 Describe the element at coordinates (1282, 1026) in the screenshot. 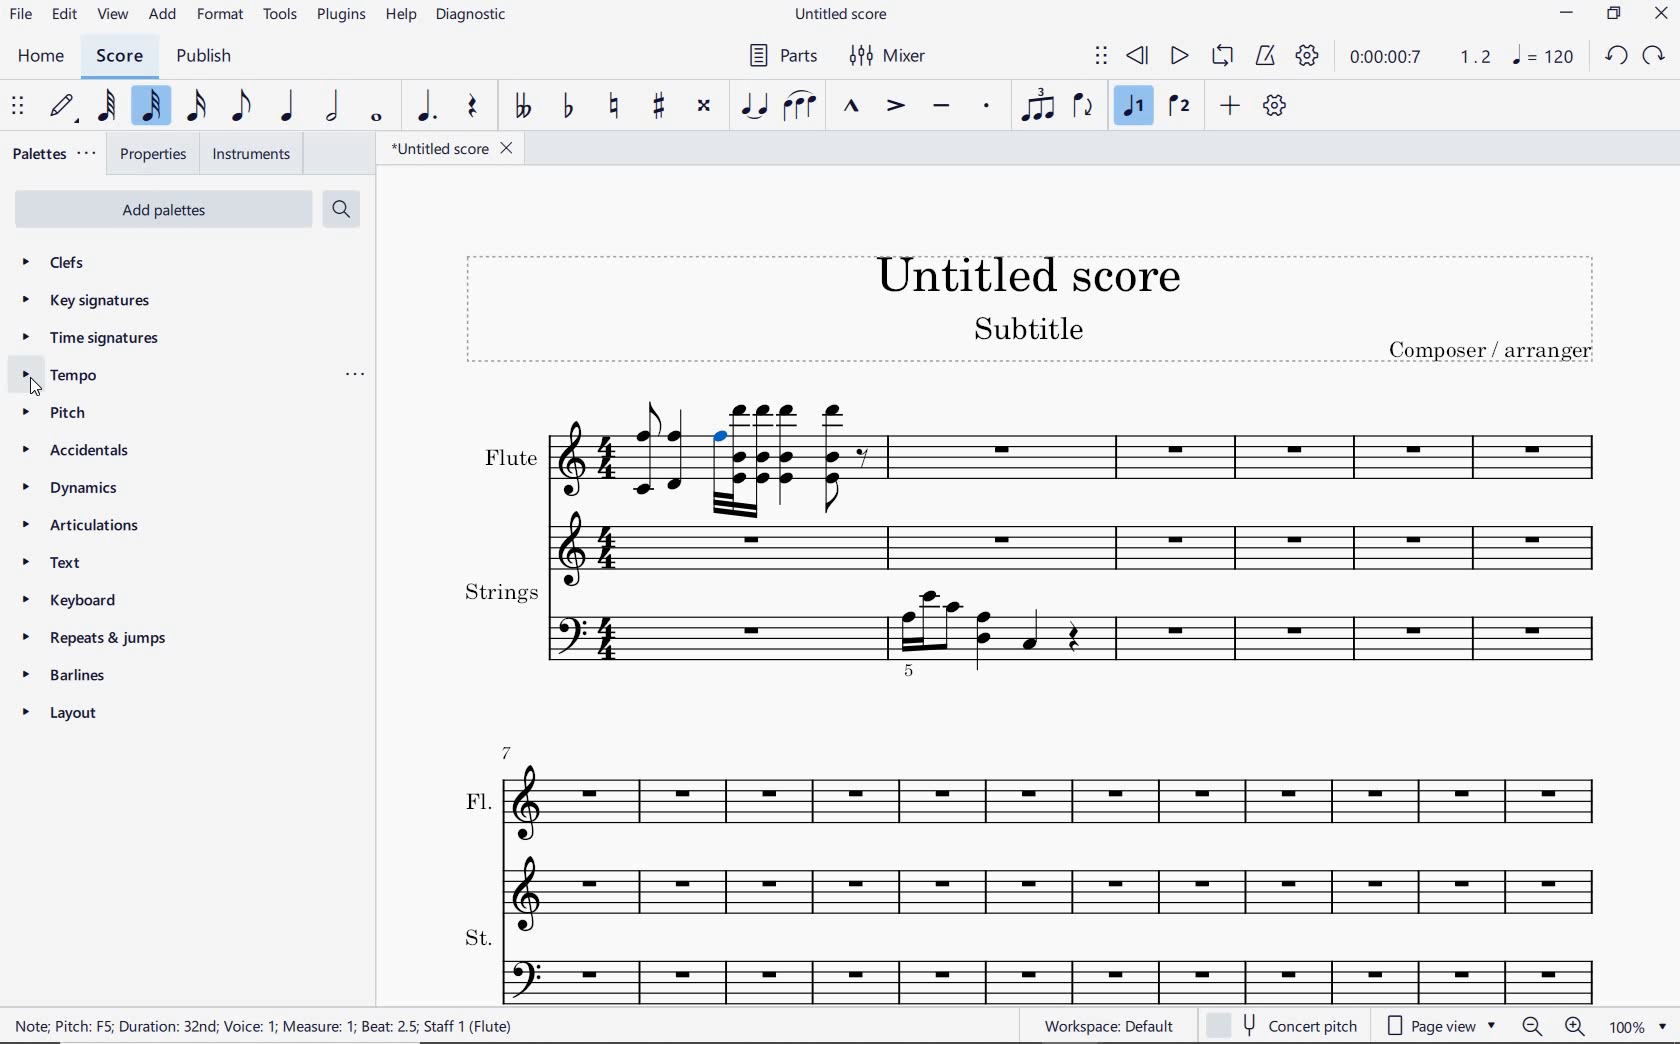

I see `concert pitch` at that location.